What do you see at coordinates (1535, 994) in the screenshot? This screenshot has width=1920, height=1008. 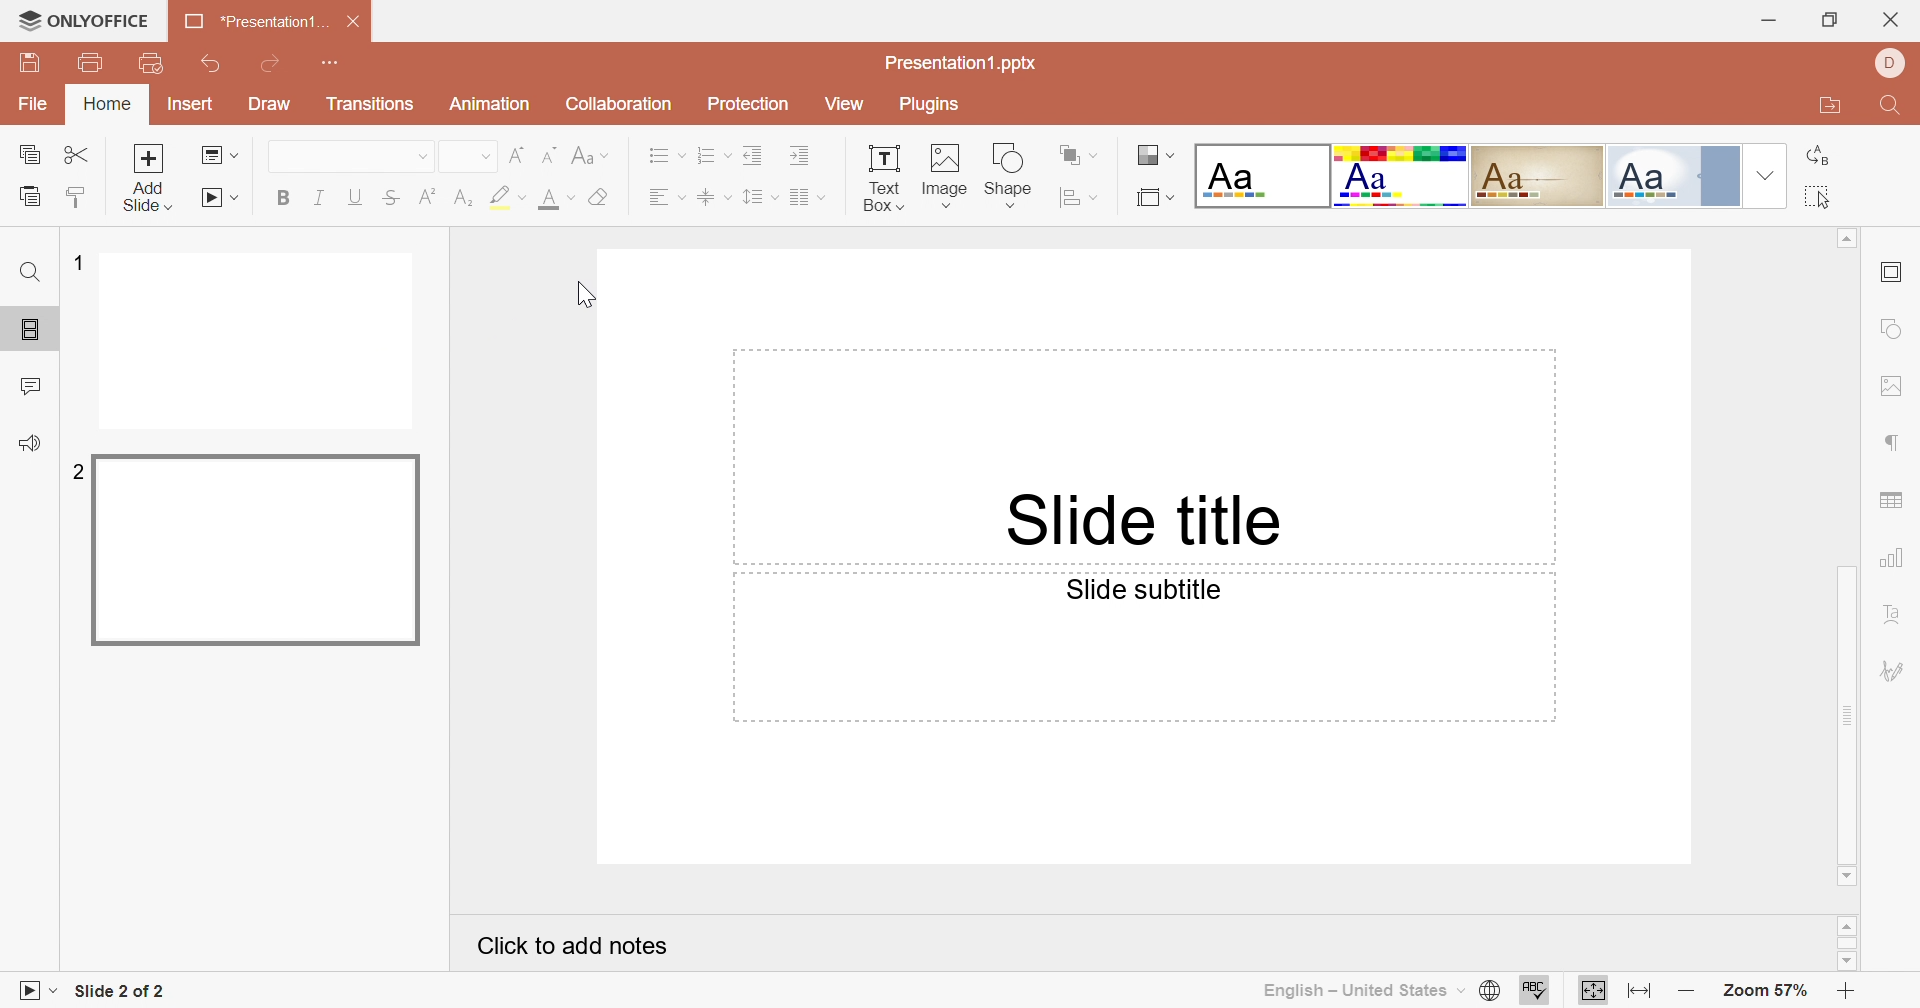 I see `Spell Checking` at bounding box center [1535, 994].